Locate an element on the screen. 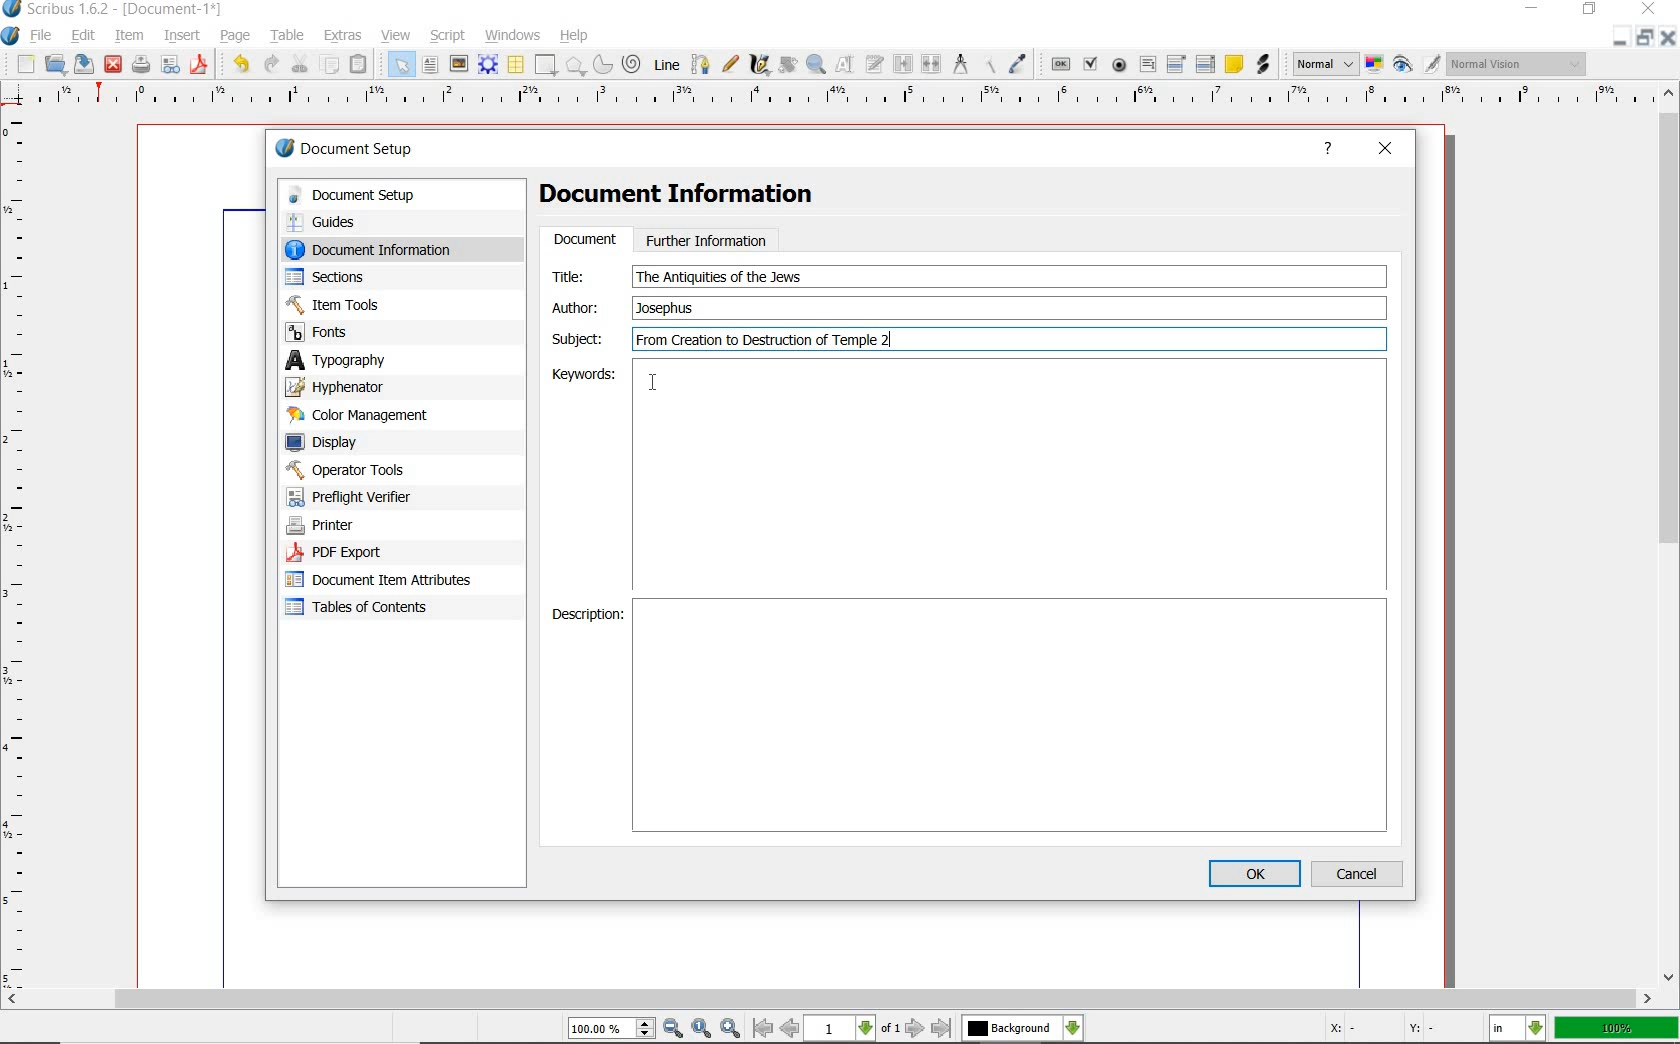 Image resolution: width=1680 pixels, height=1044 pixels. tables of contents is located at coordinates (370, 609).